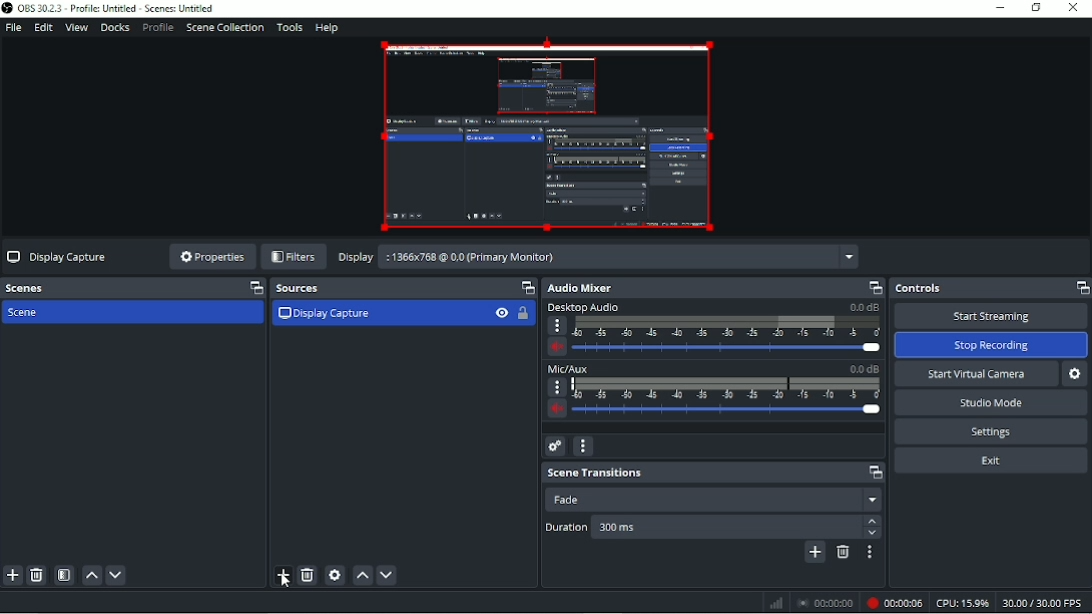  I want to click on Move scene up, so click(90, 575).